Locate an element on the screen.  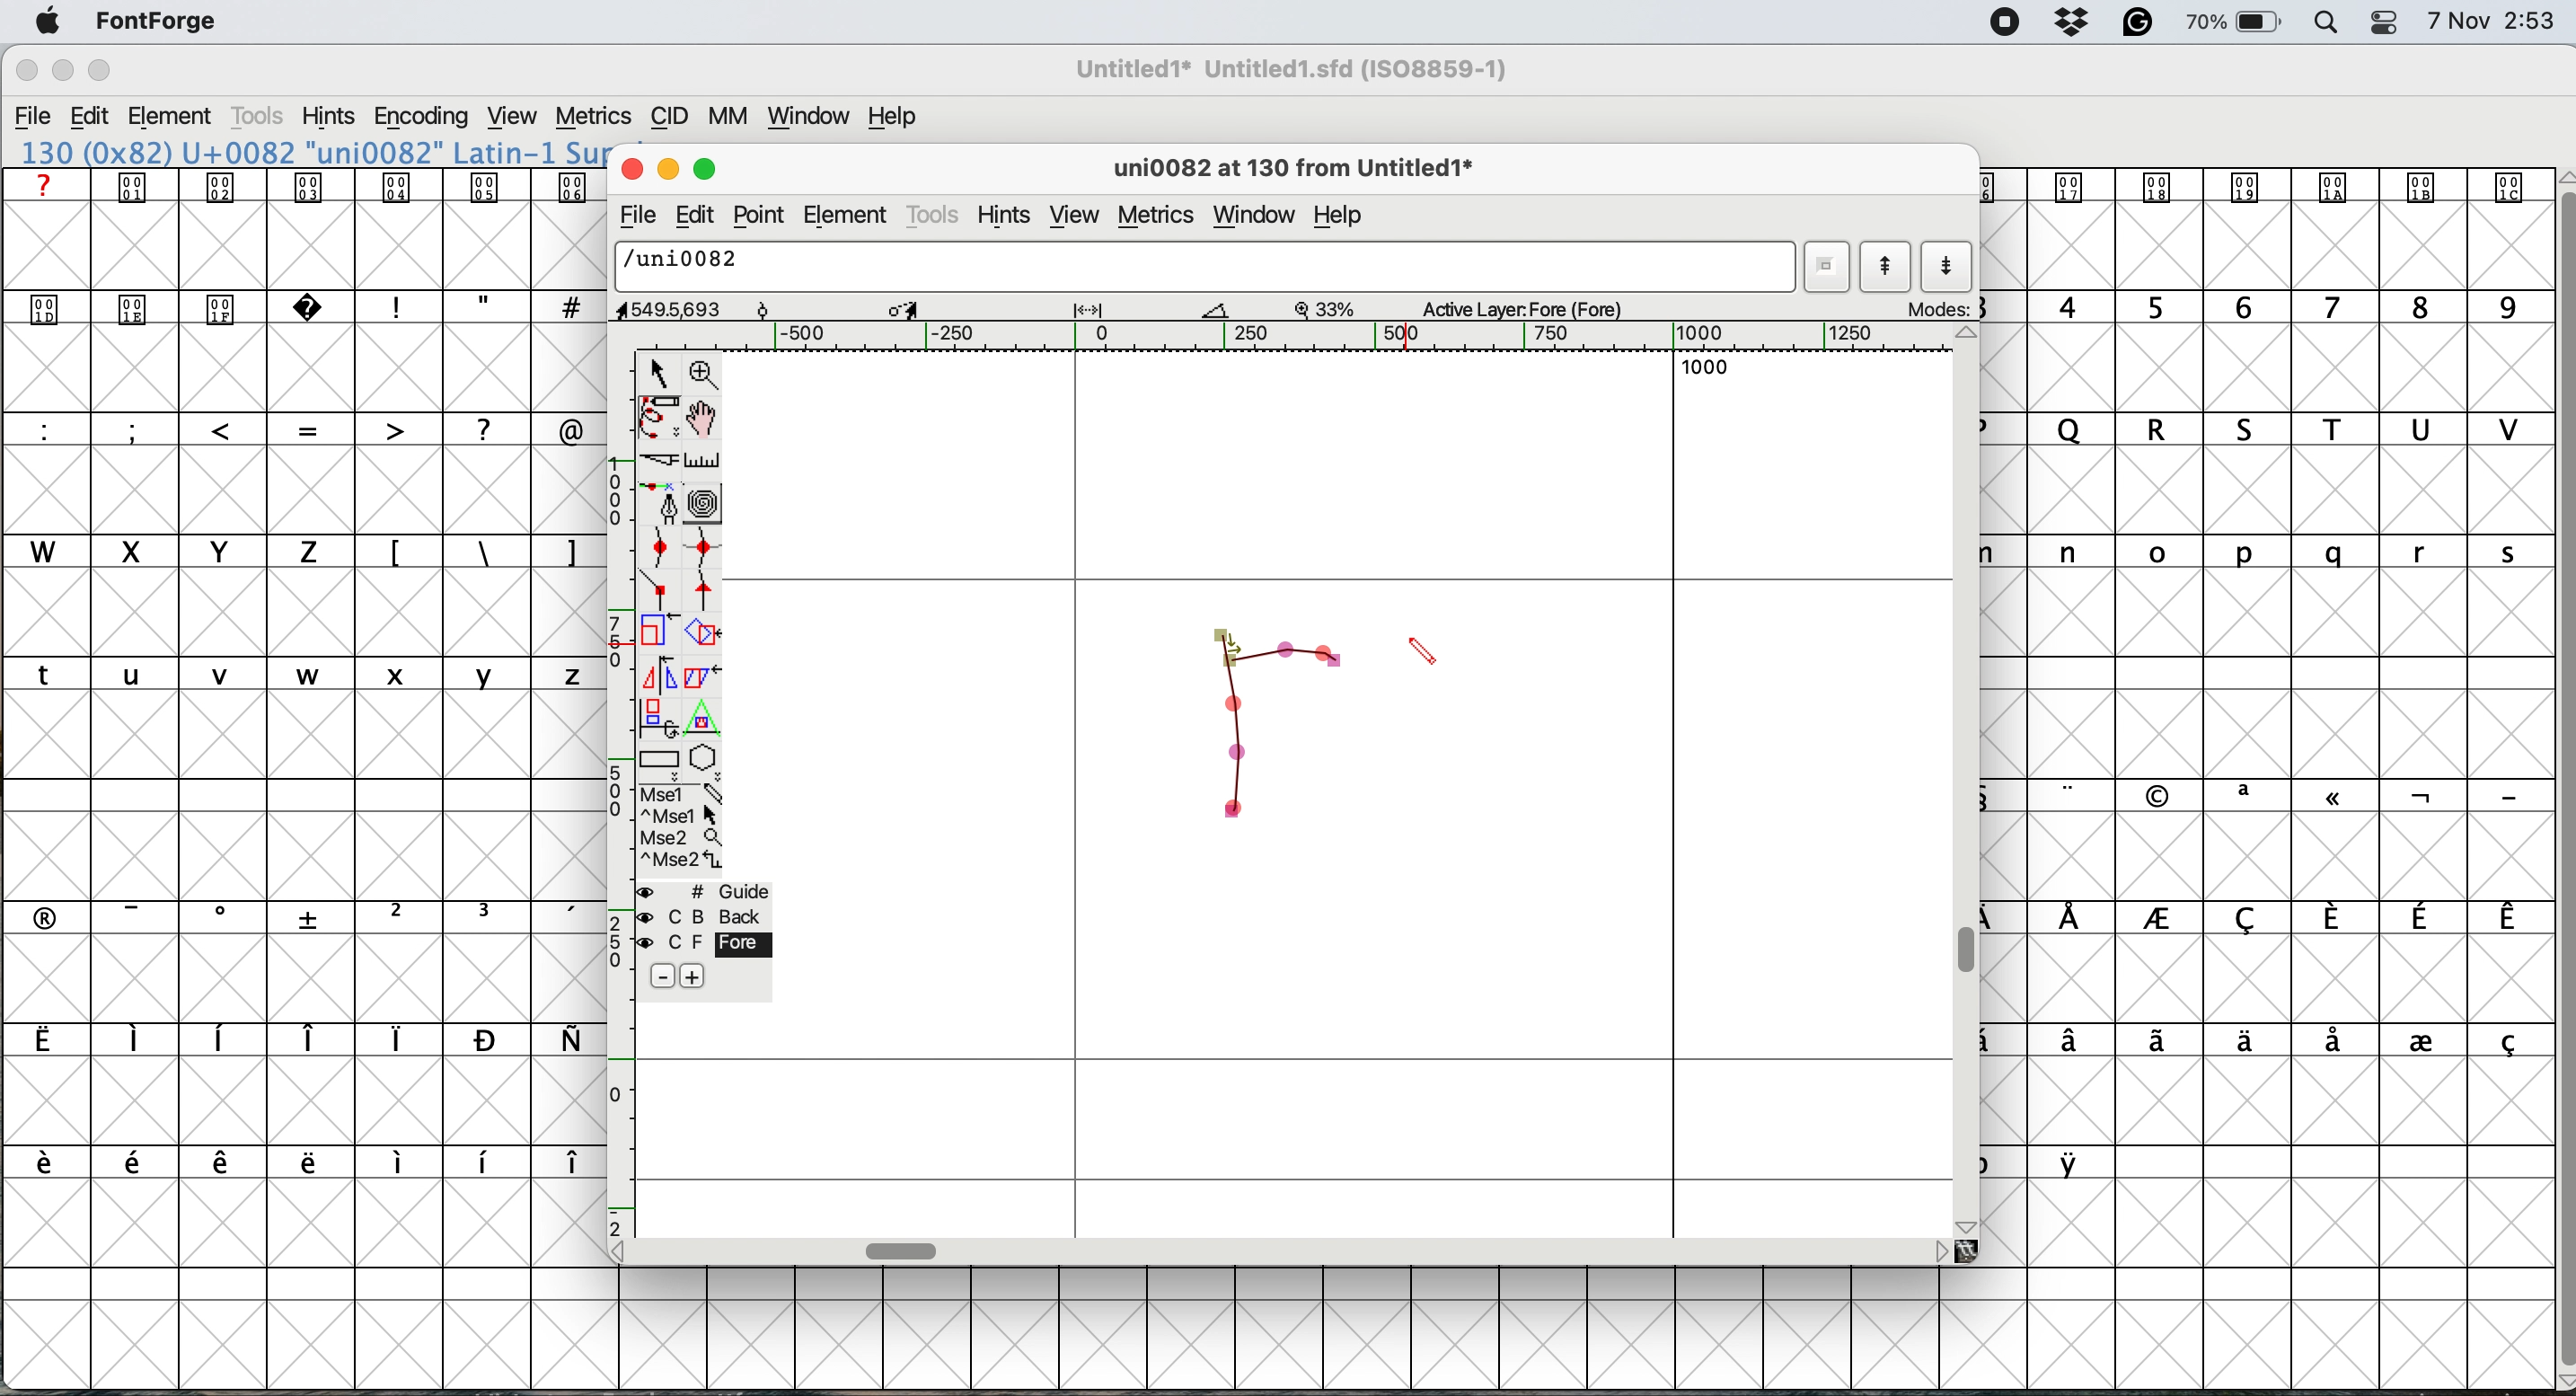
glyph details is located at coordinates (927, 310).